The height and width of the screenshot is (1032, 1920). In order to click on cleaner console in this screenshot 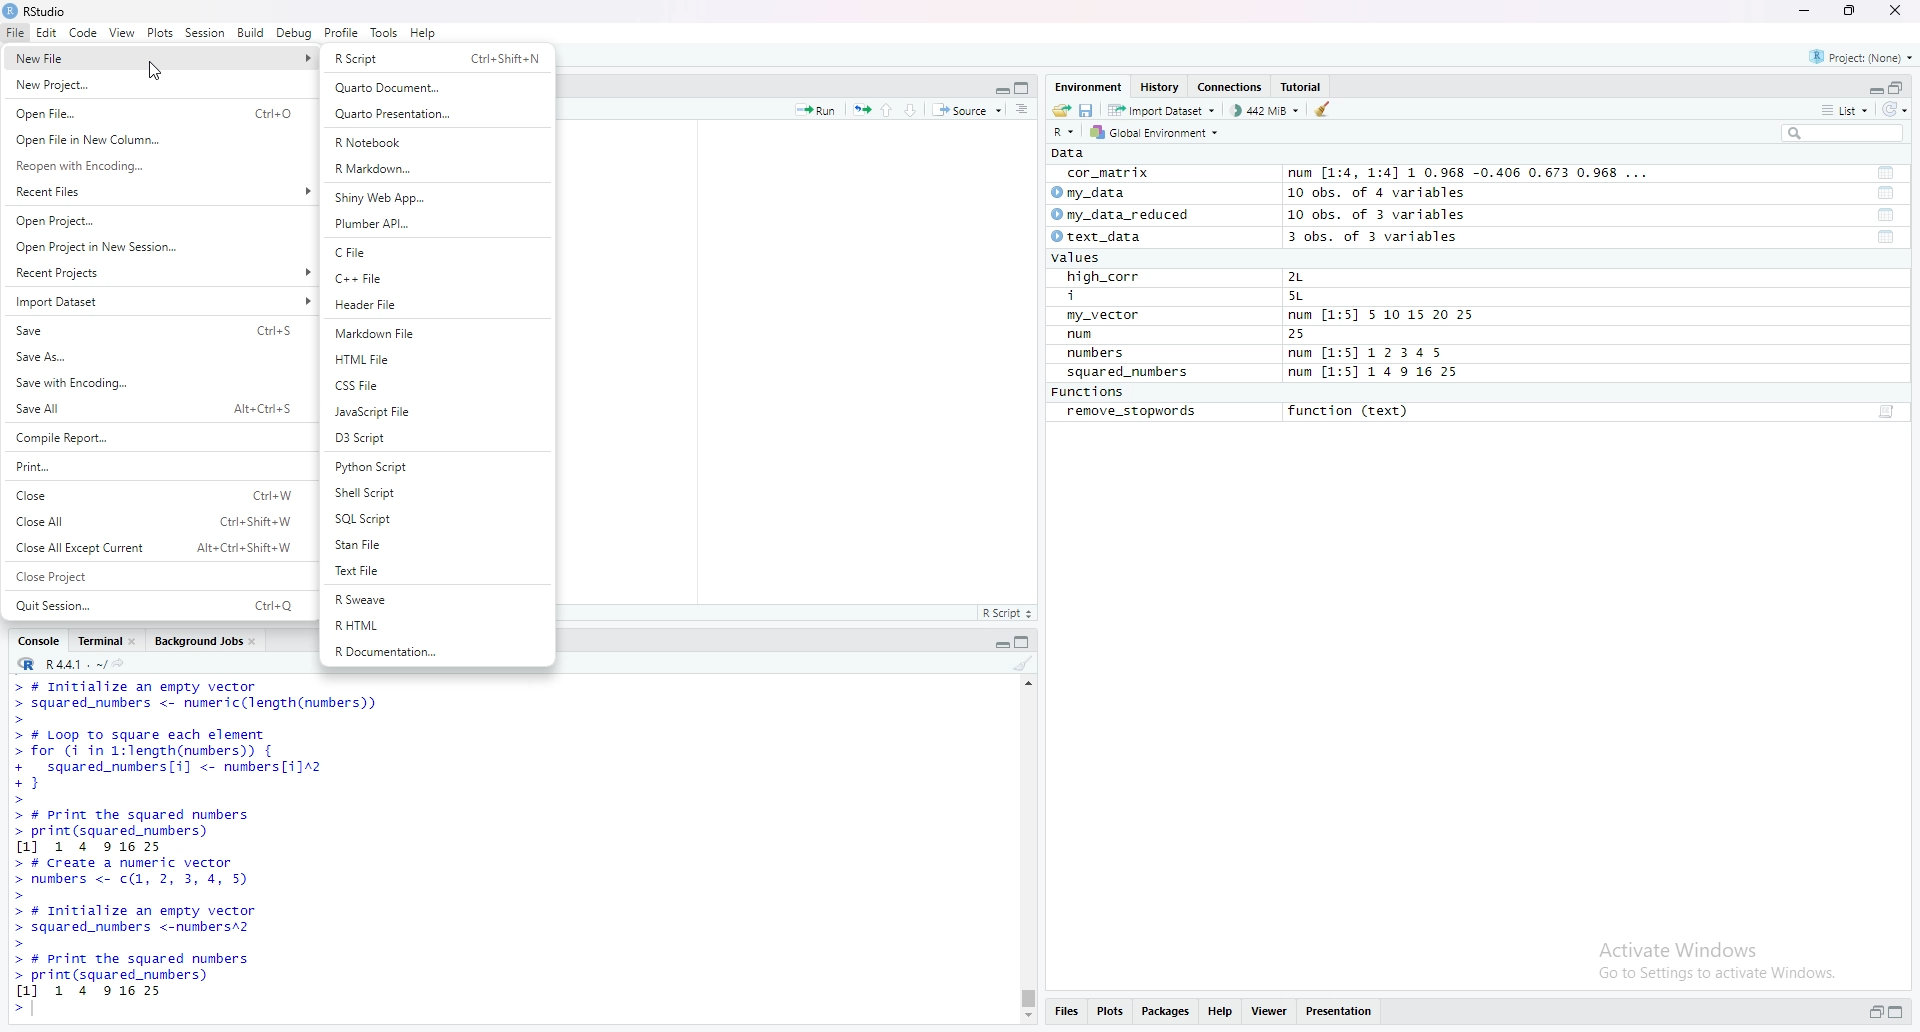, I will do `click(1022, 664)`.